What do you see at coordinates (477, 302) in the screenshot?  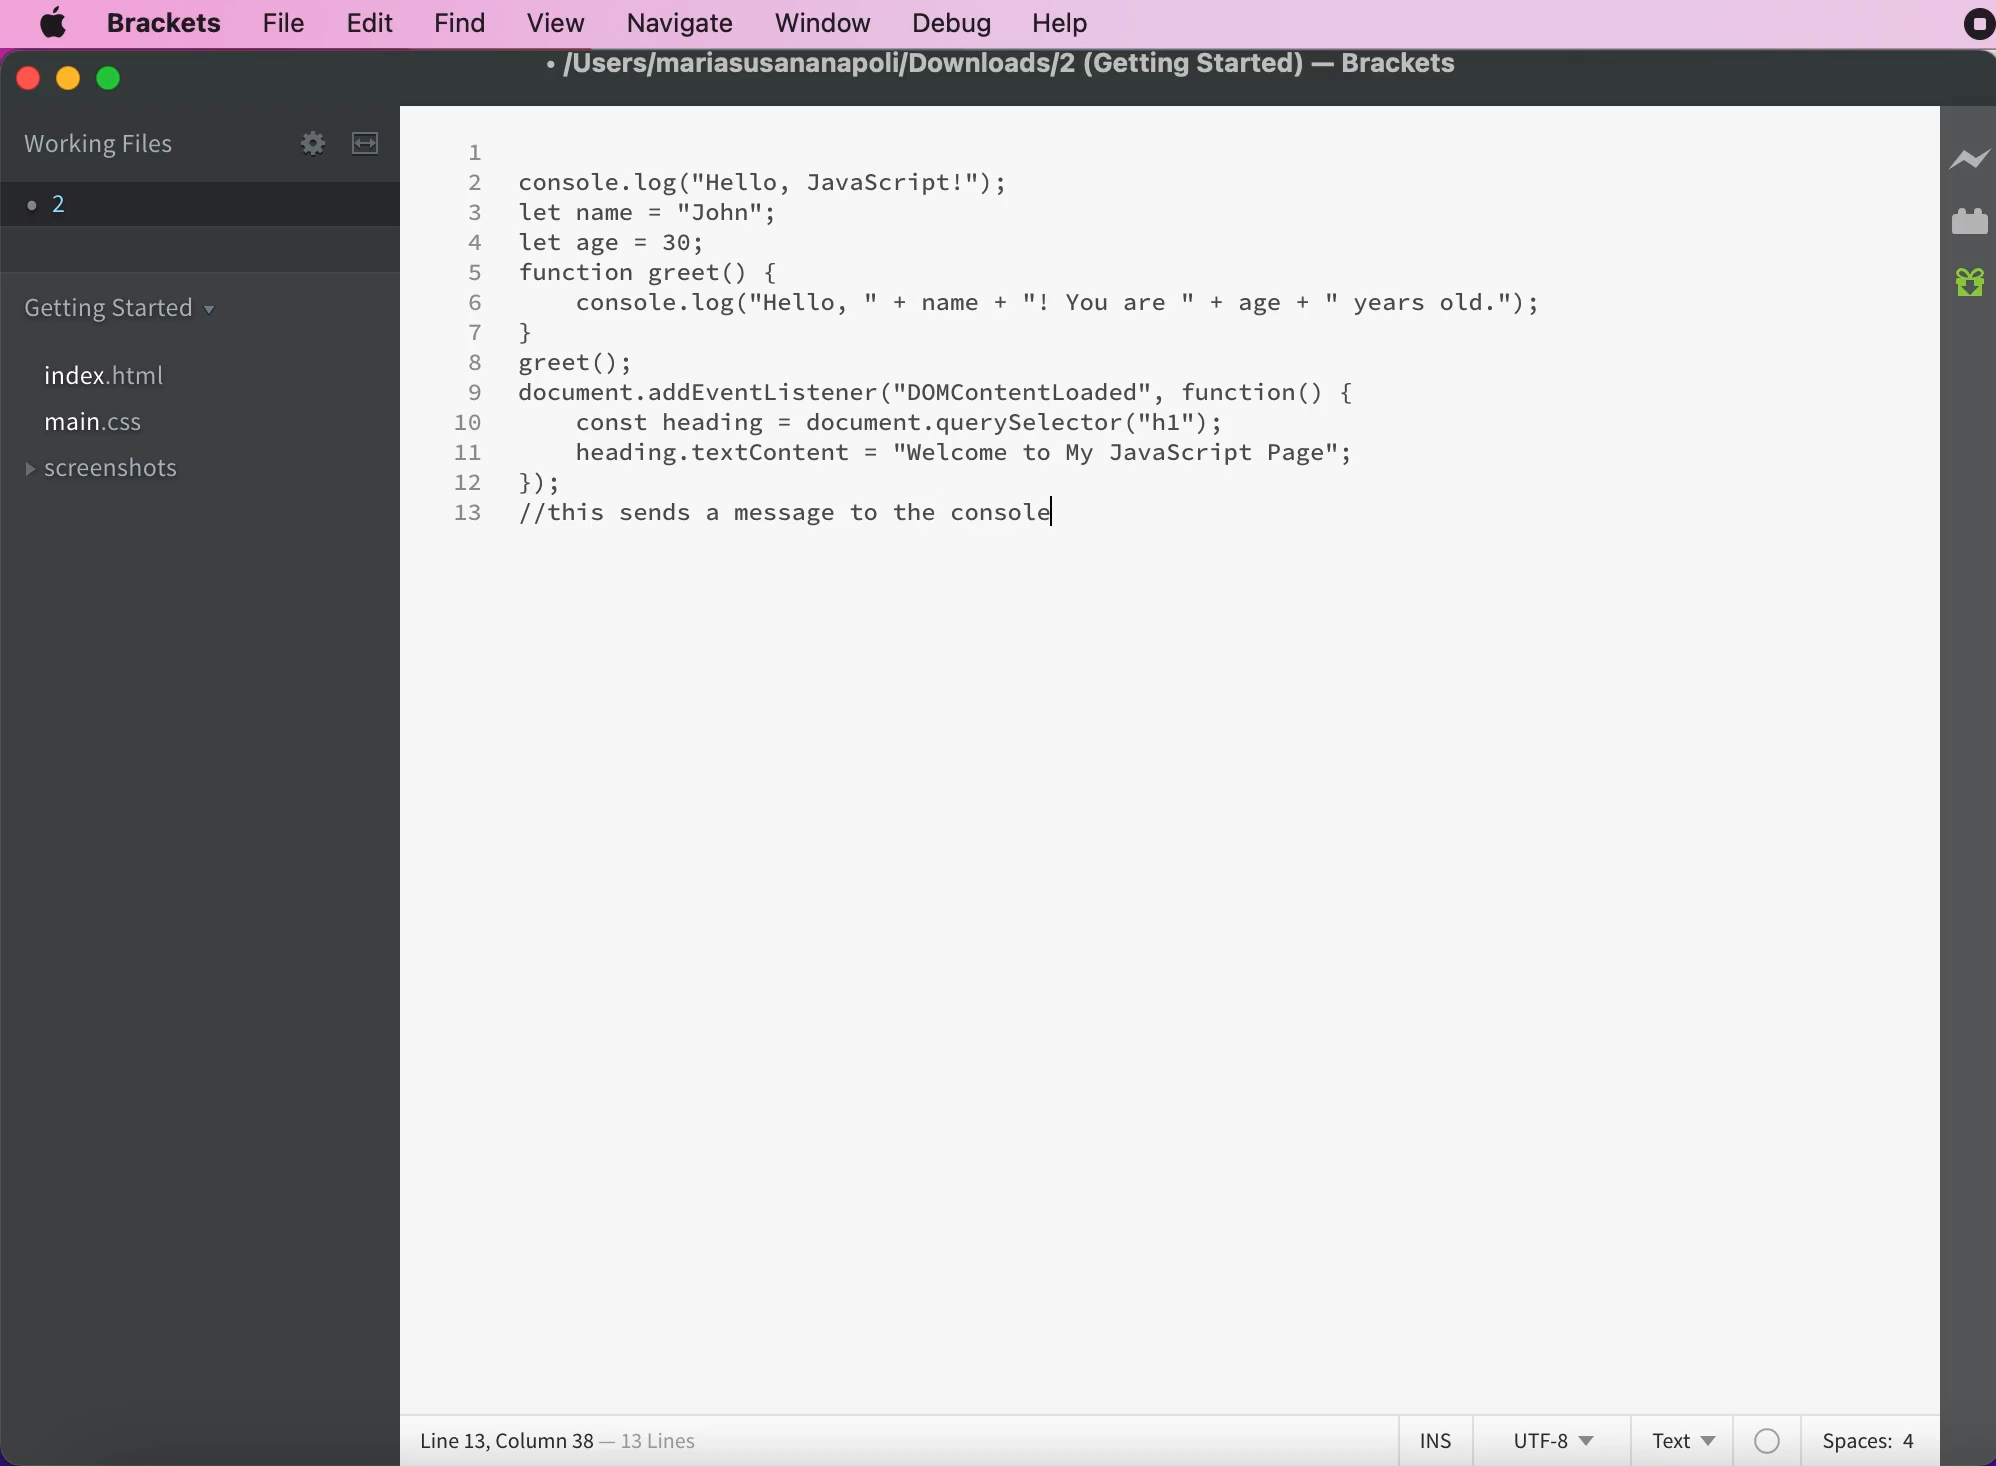 I see `6` at bounding box center [477, 302].